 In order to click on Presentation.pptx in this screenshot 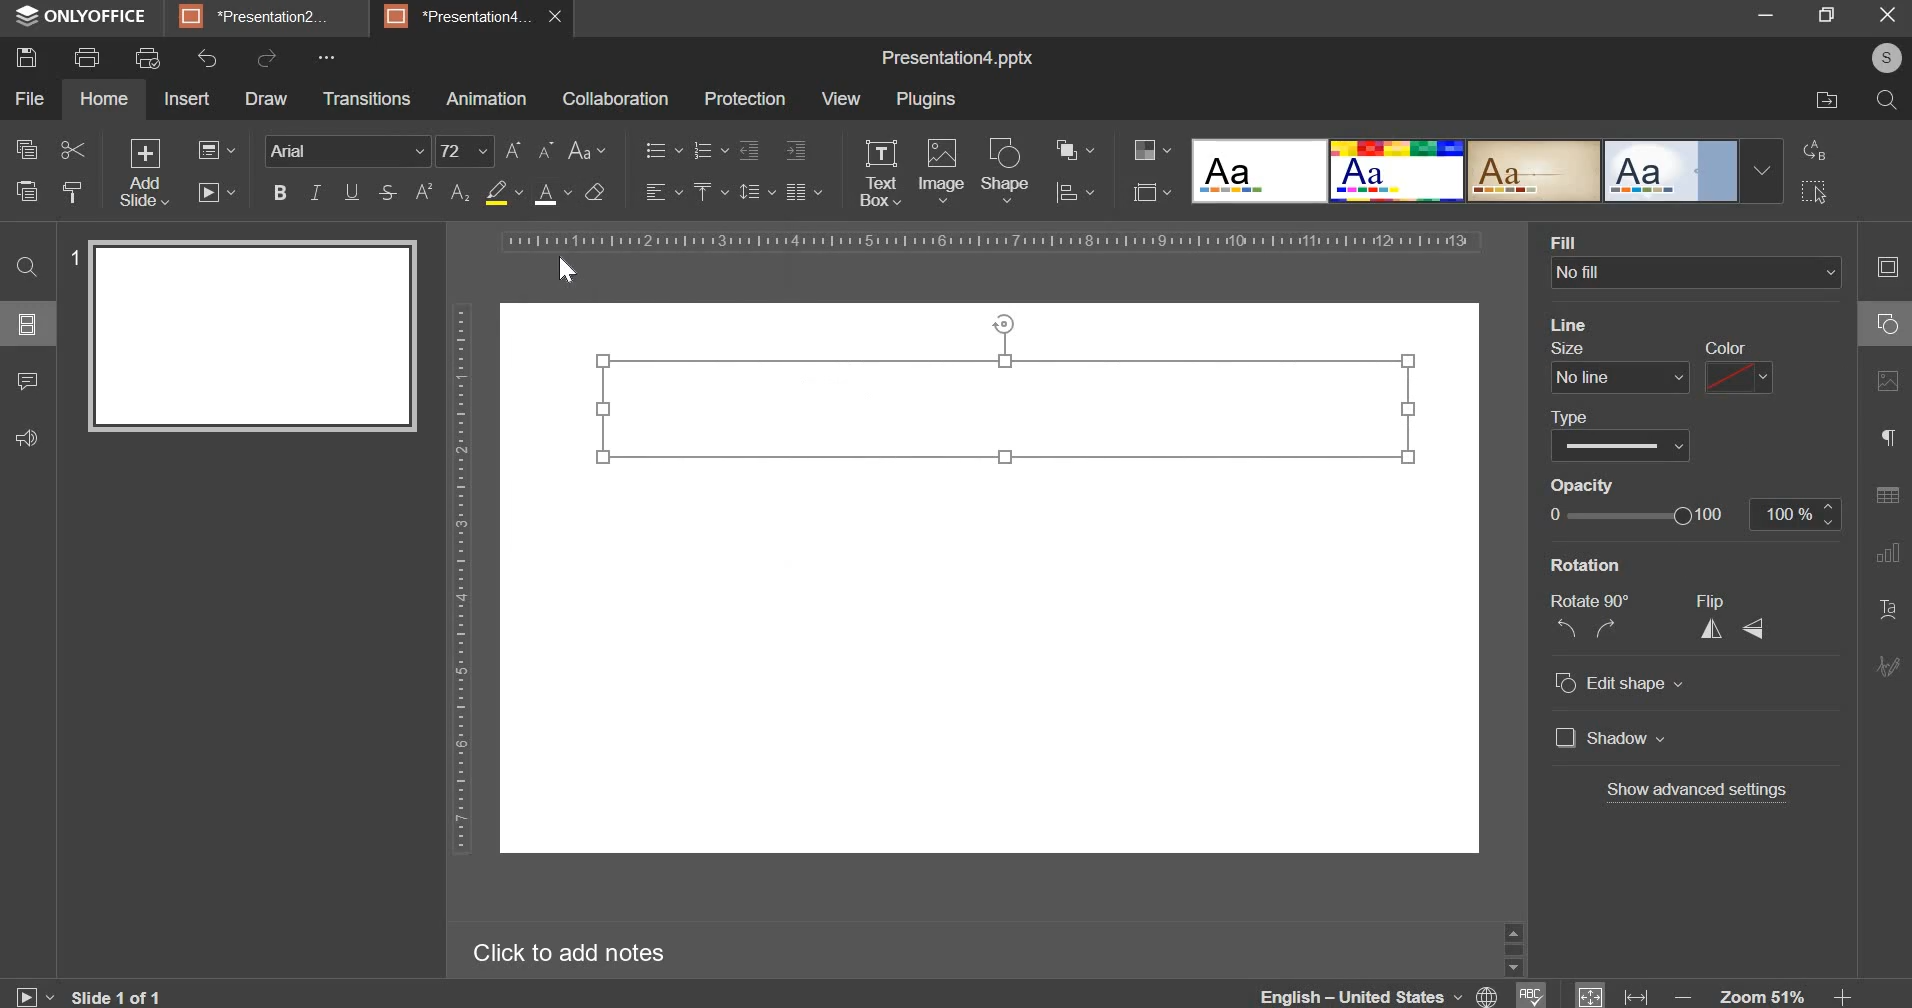, I will do `click(946, 56)`.